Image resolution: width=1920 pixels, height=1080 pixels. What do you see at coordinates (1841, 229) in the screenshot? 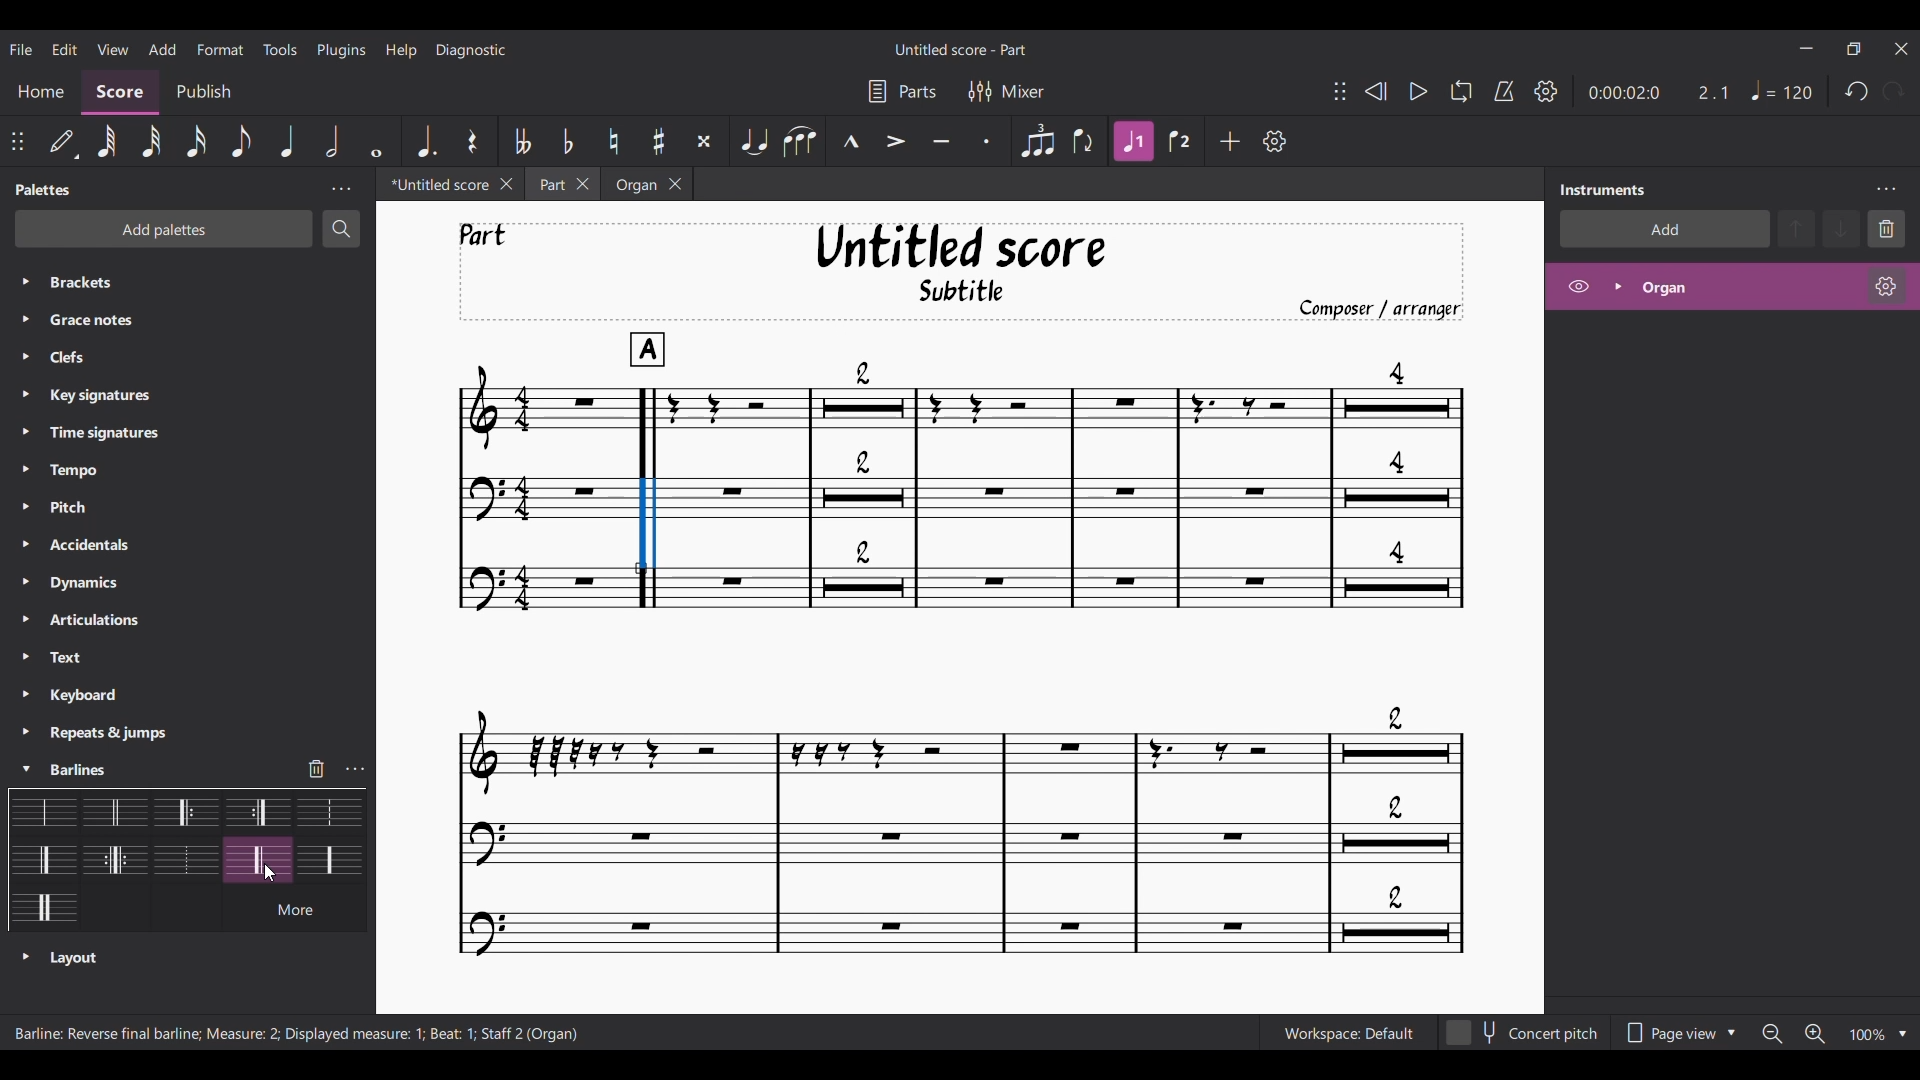
I see `Move selection down` at bounding box center [1841, 229].